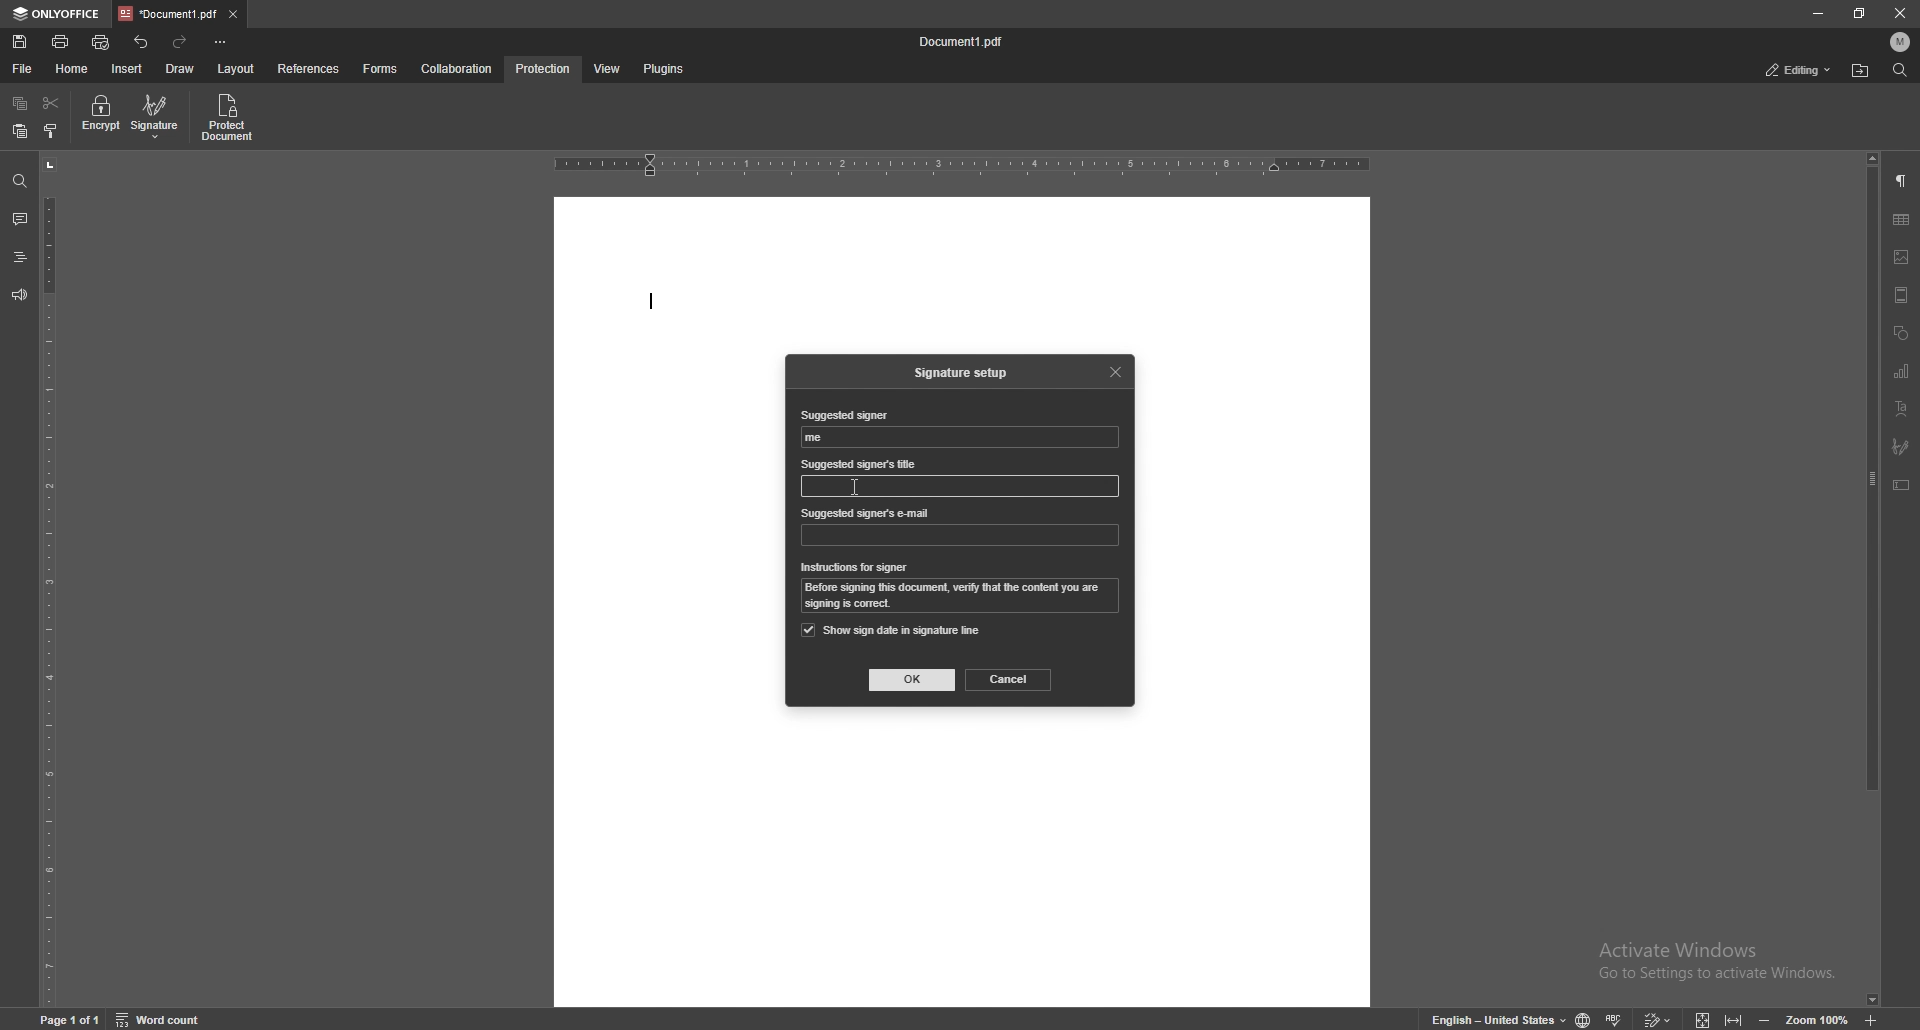 The height and width of the screenshot is (1030, 1920). What do you see at coordinates (52, 131) in the screenshot?
I see `copy style` at bounding box center [52, 131].